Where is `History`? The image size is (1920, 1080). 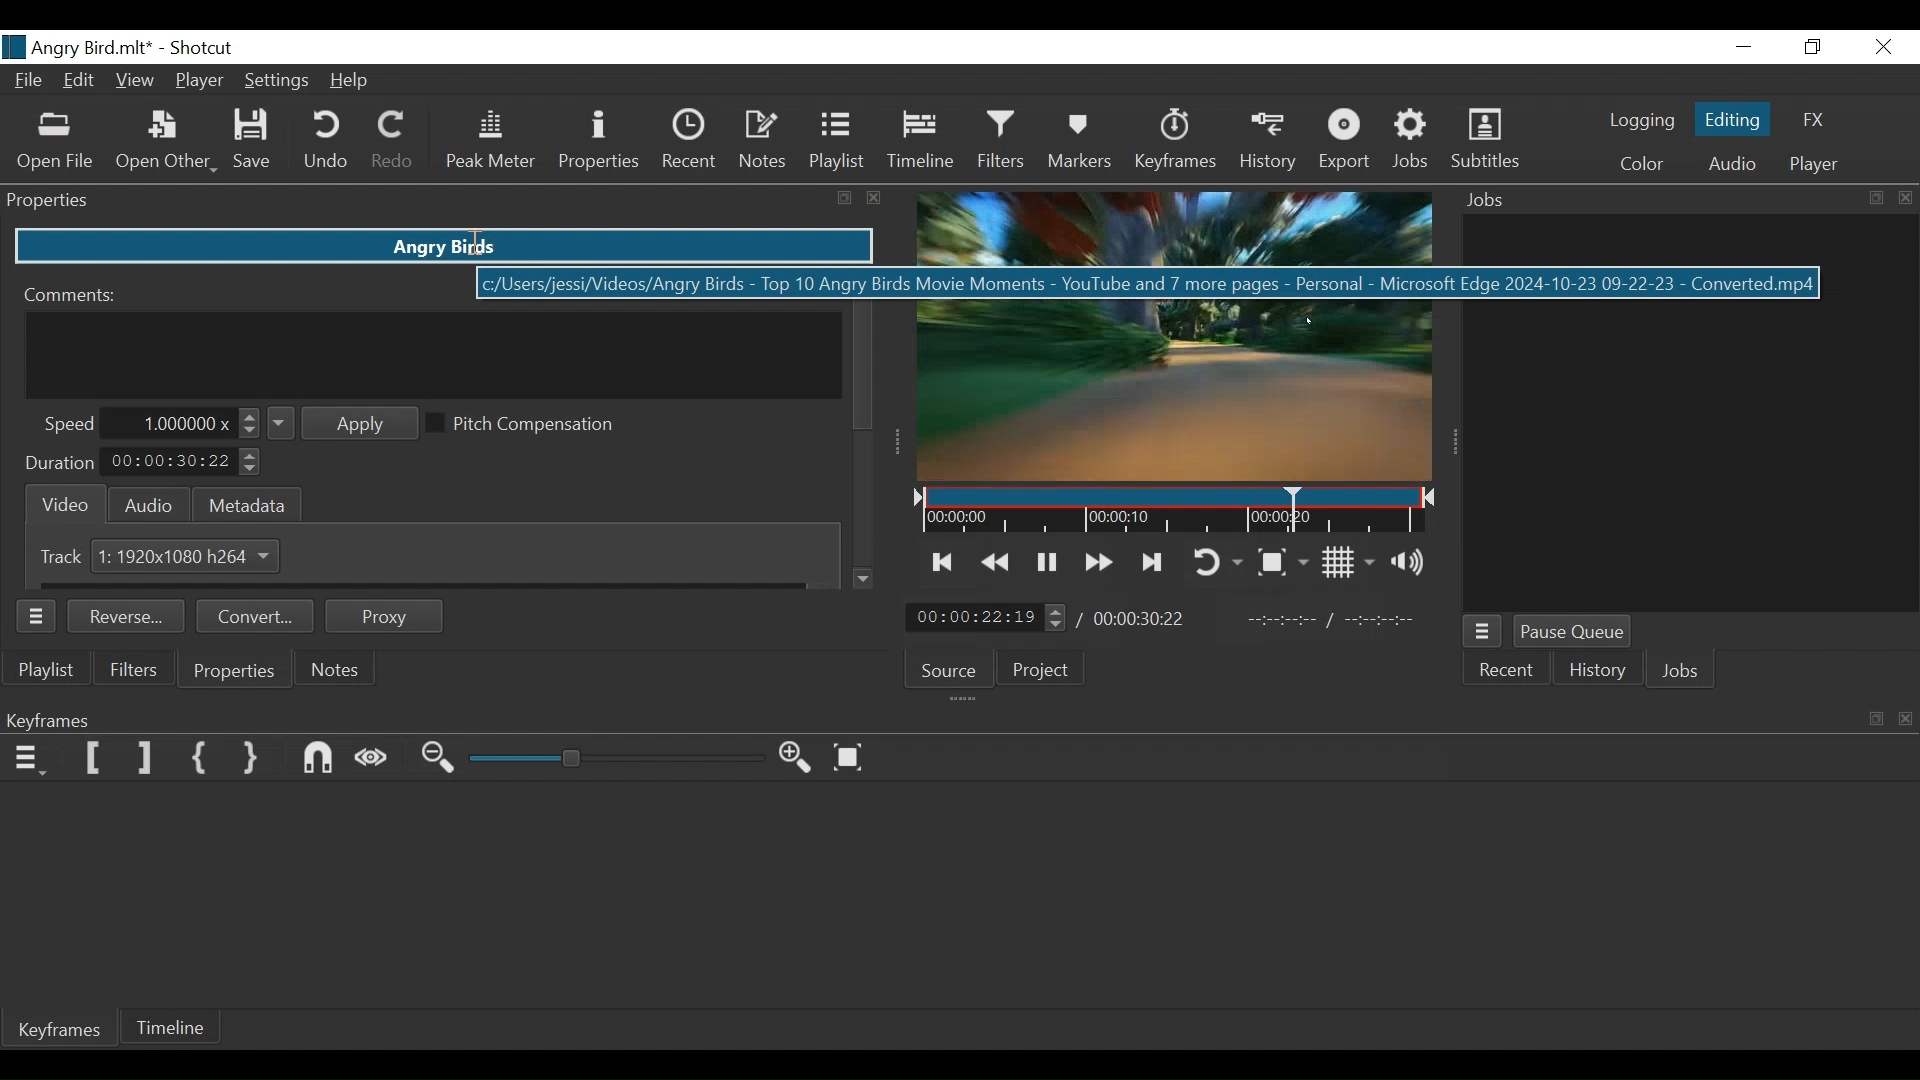 History is located at coordinates (1600, 671).